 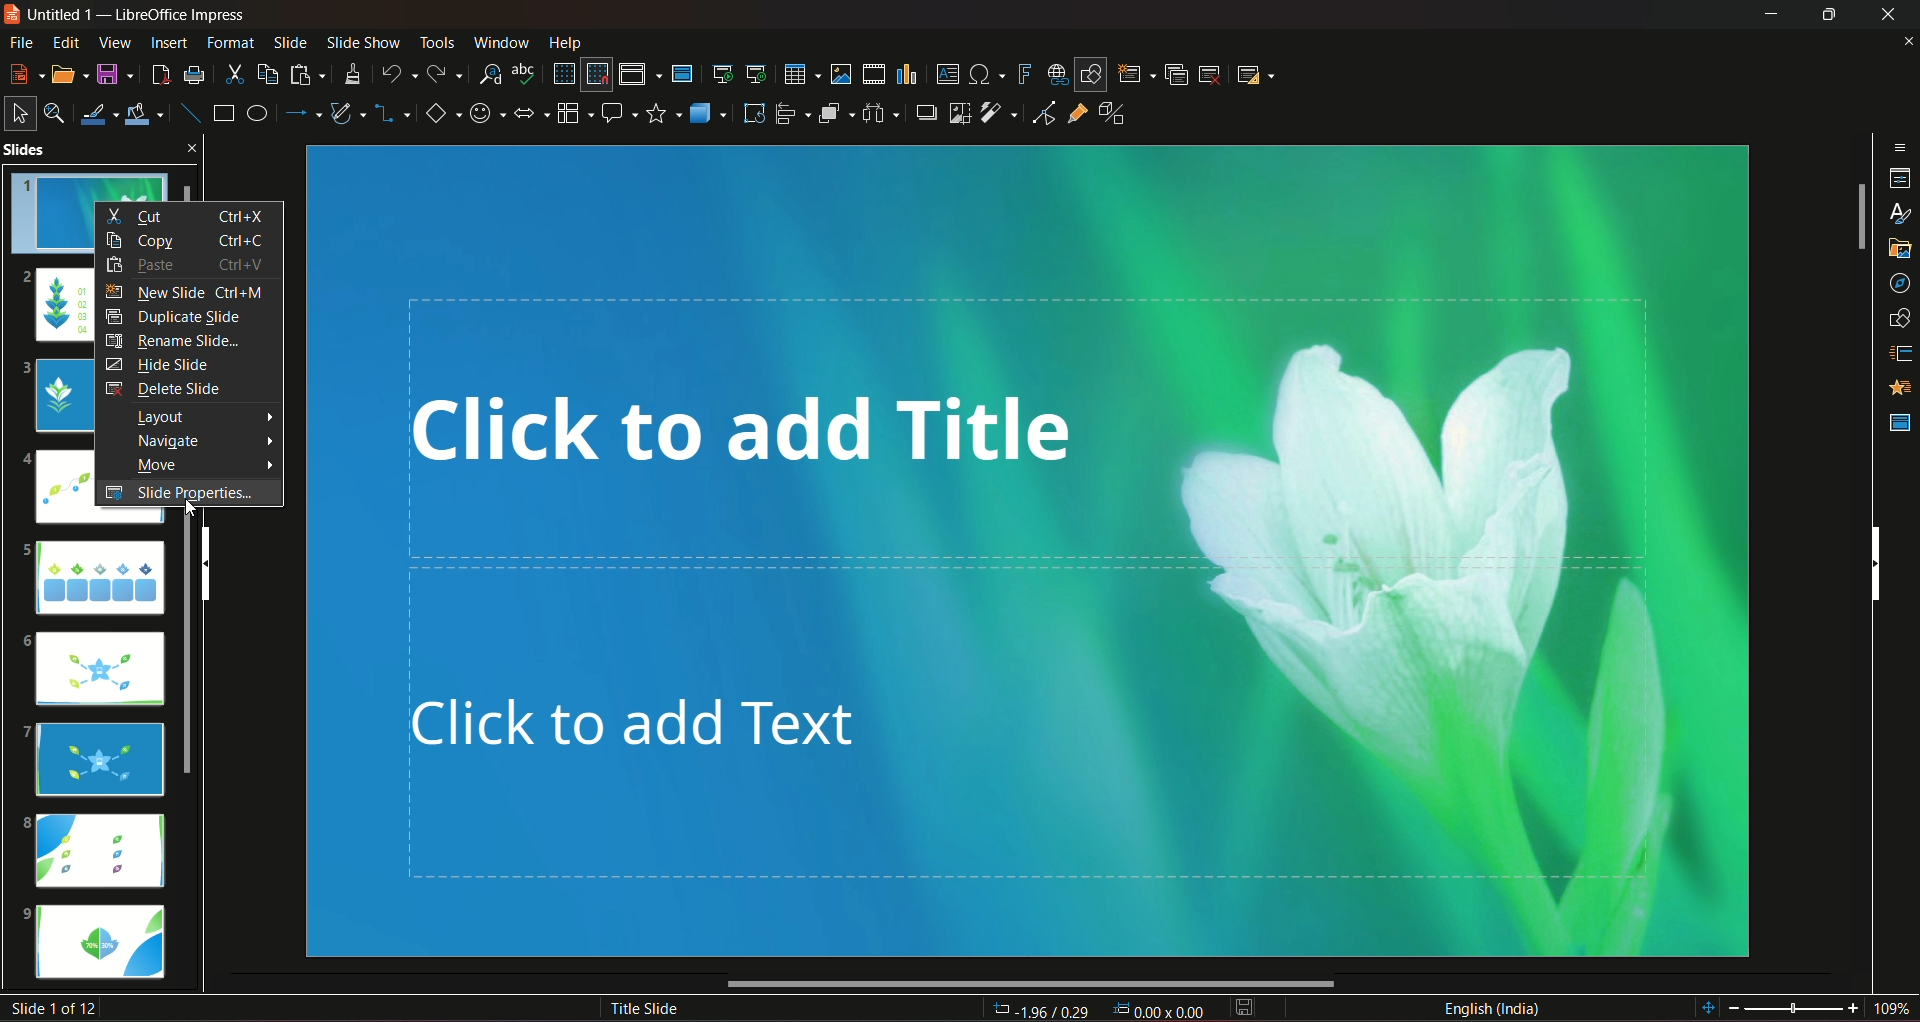 I want to click on show gluepoint function, so click(x=1077, y=115).